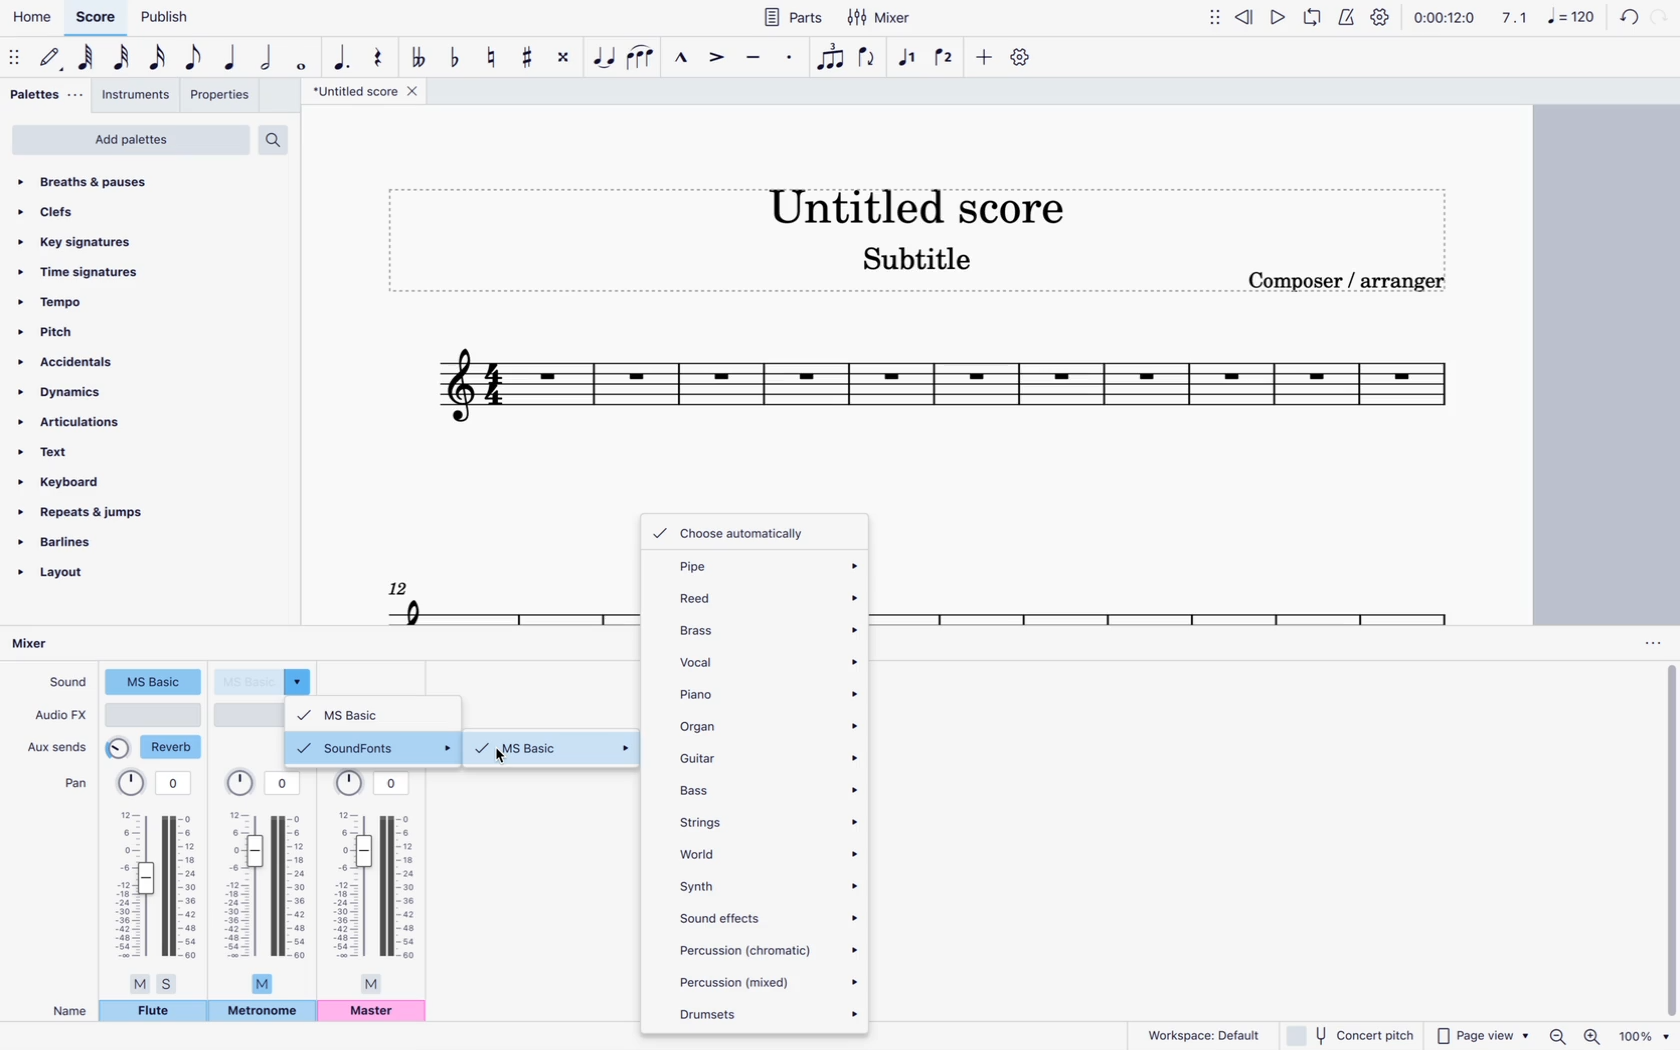 The width and height of the screenshot is (1680, 1050). I want to click on page view, so click(1480, 1035).